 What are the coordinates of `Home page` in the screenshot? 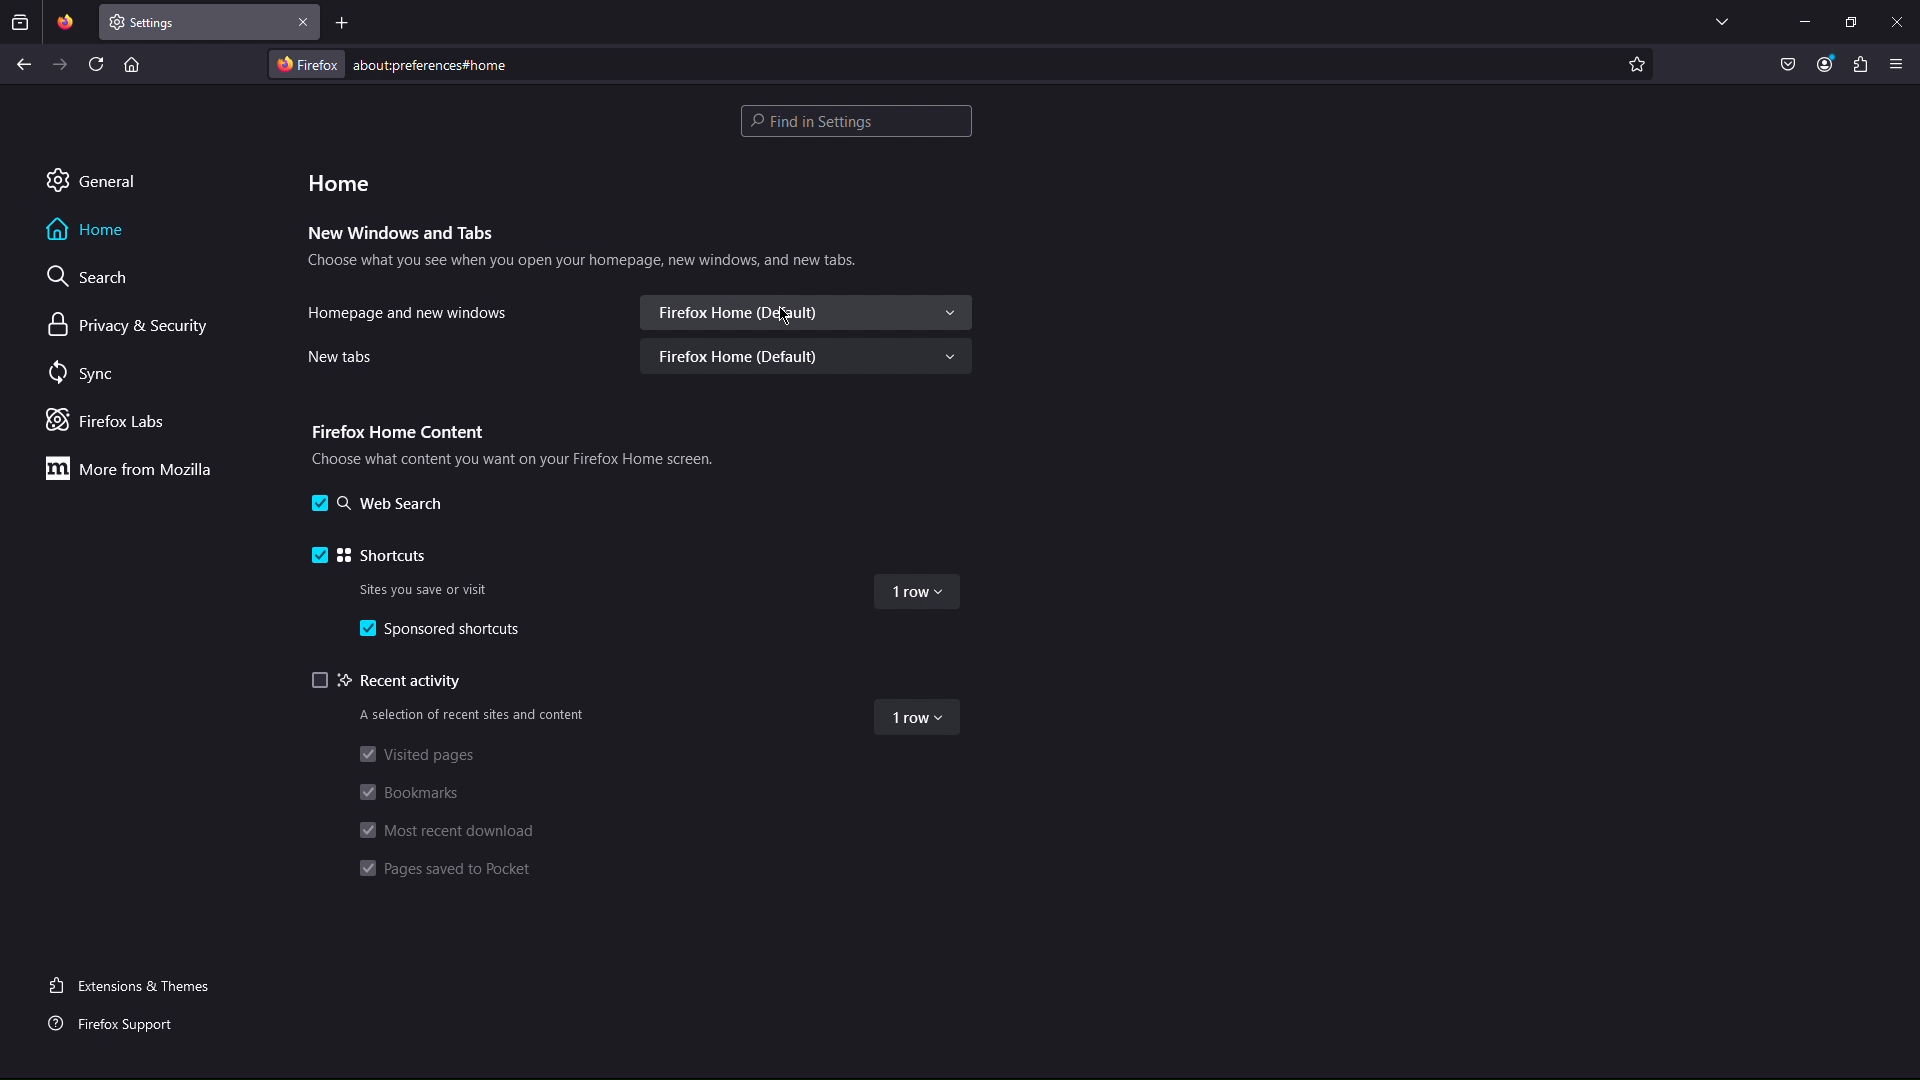 It's located at (131, 63).